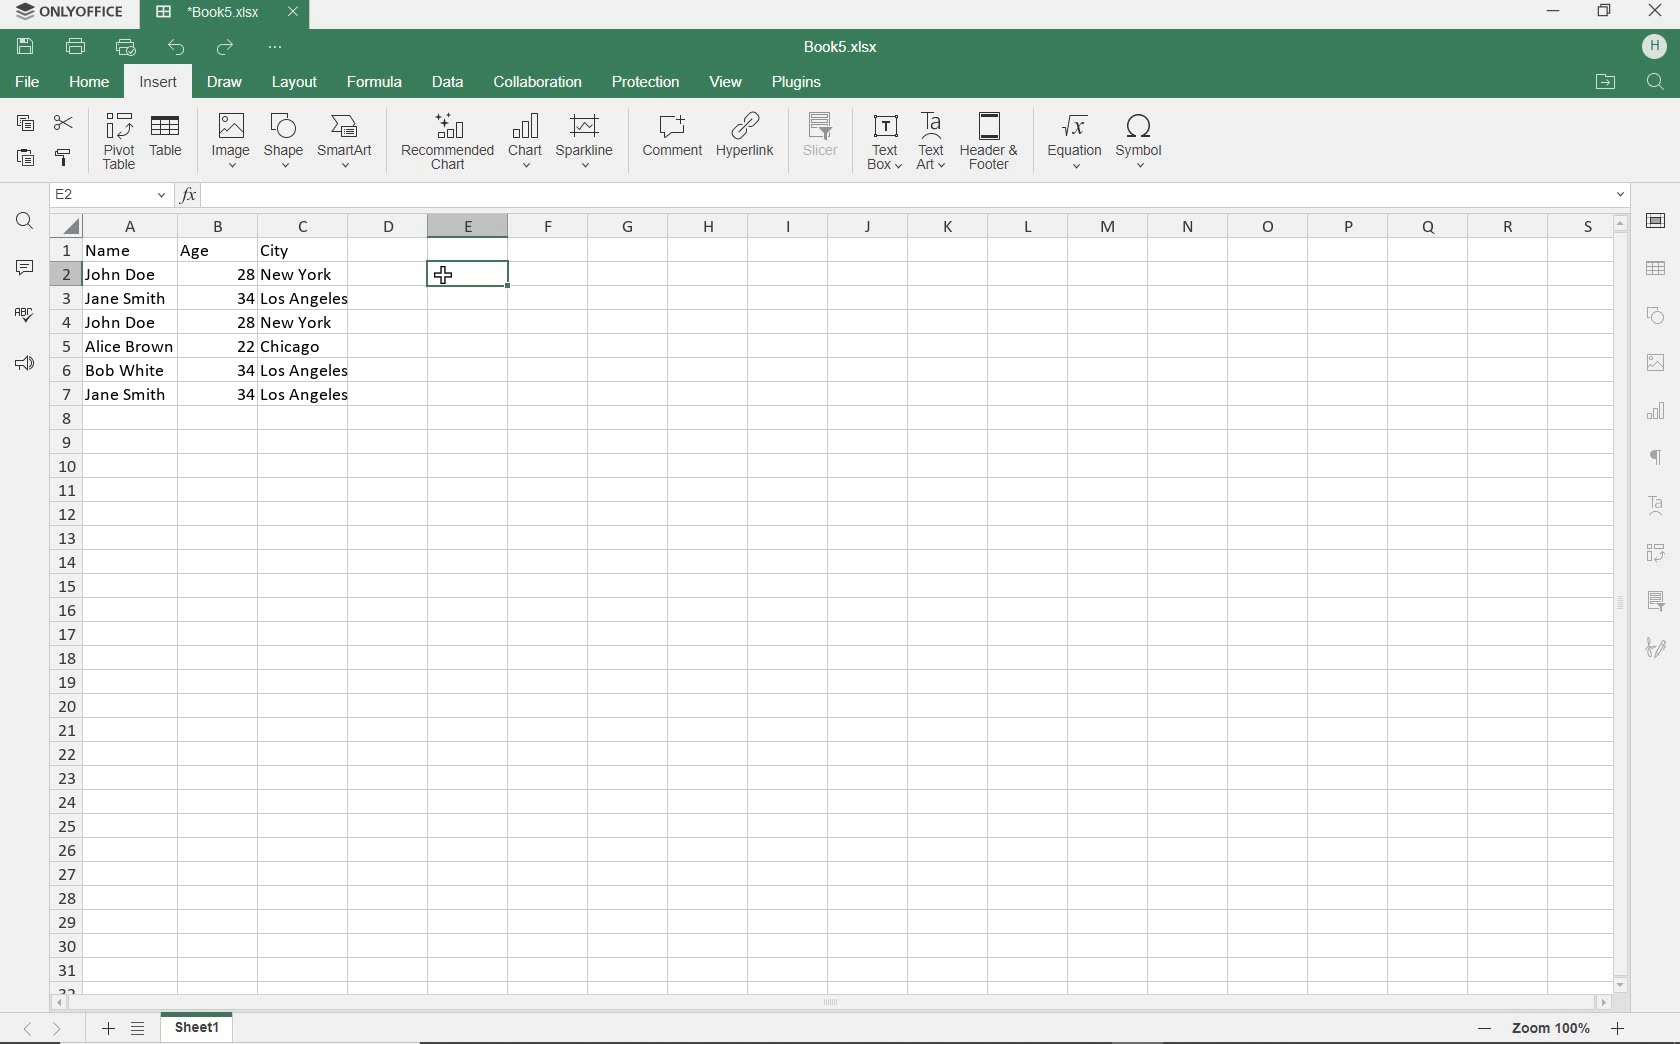 Image resolution: width=1680 pixels, height=1044 pixels. What do you see at coordinates (1654, 600) in the screenshot?
I see `SLICER` at bounding box center [1654, 600].